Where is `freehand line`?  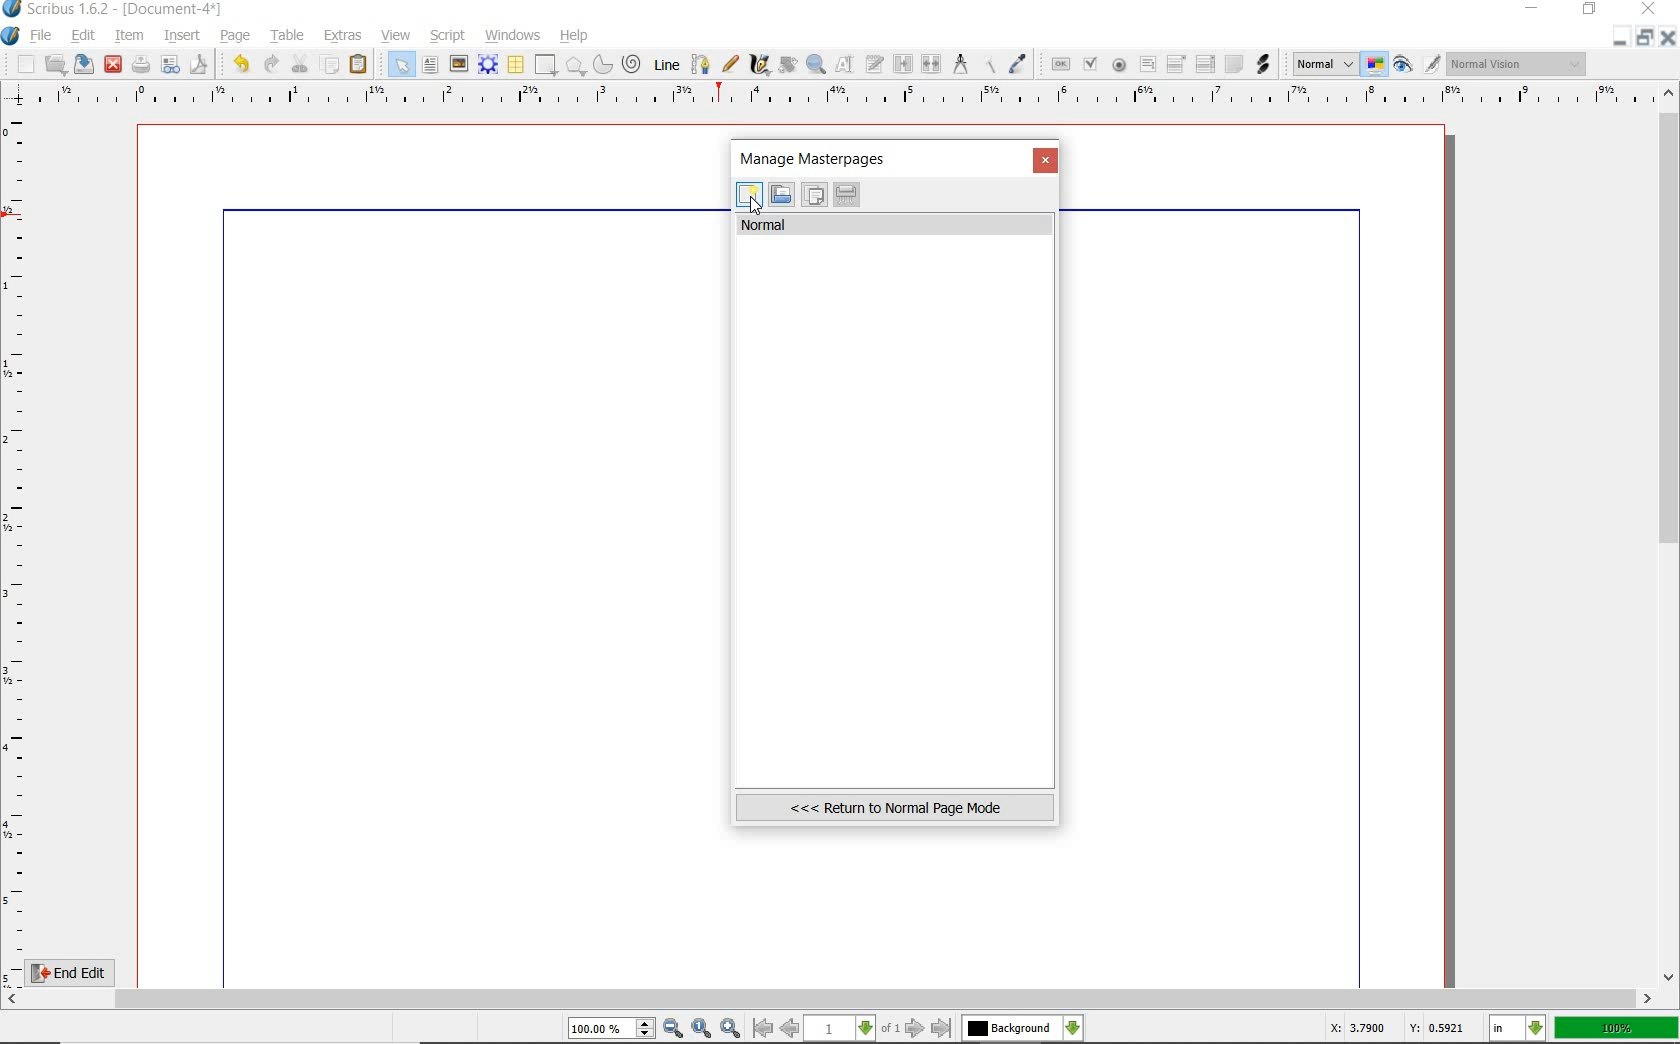
freehand line is located at coordinates (727, 65).